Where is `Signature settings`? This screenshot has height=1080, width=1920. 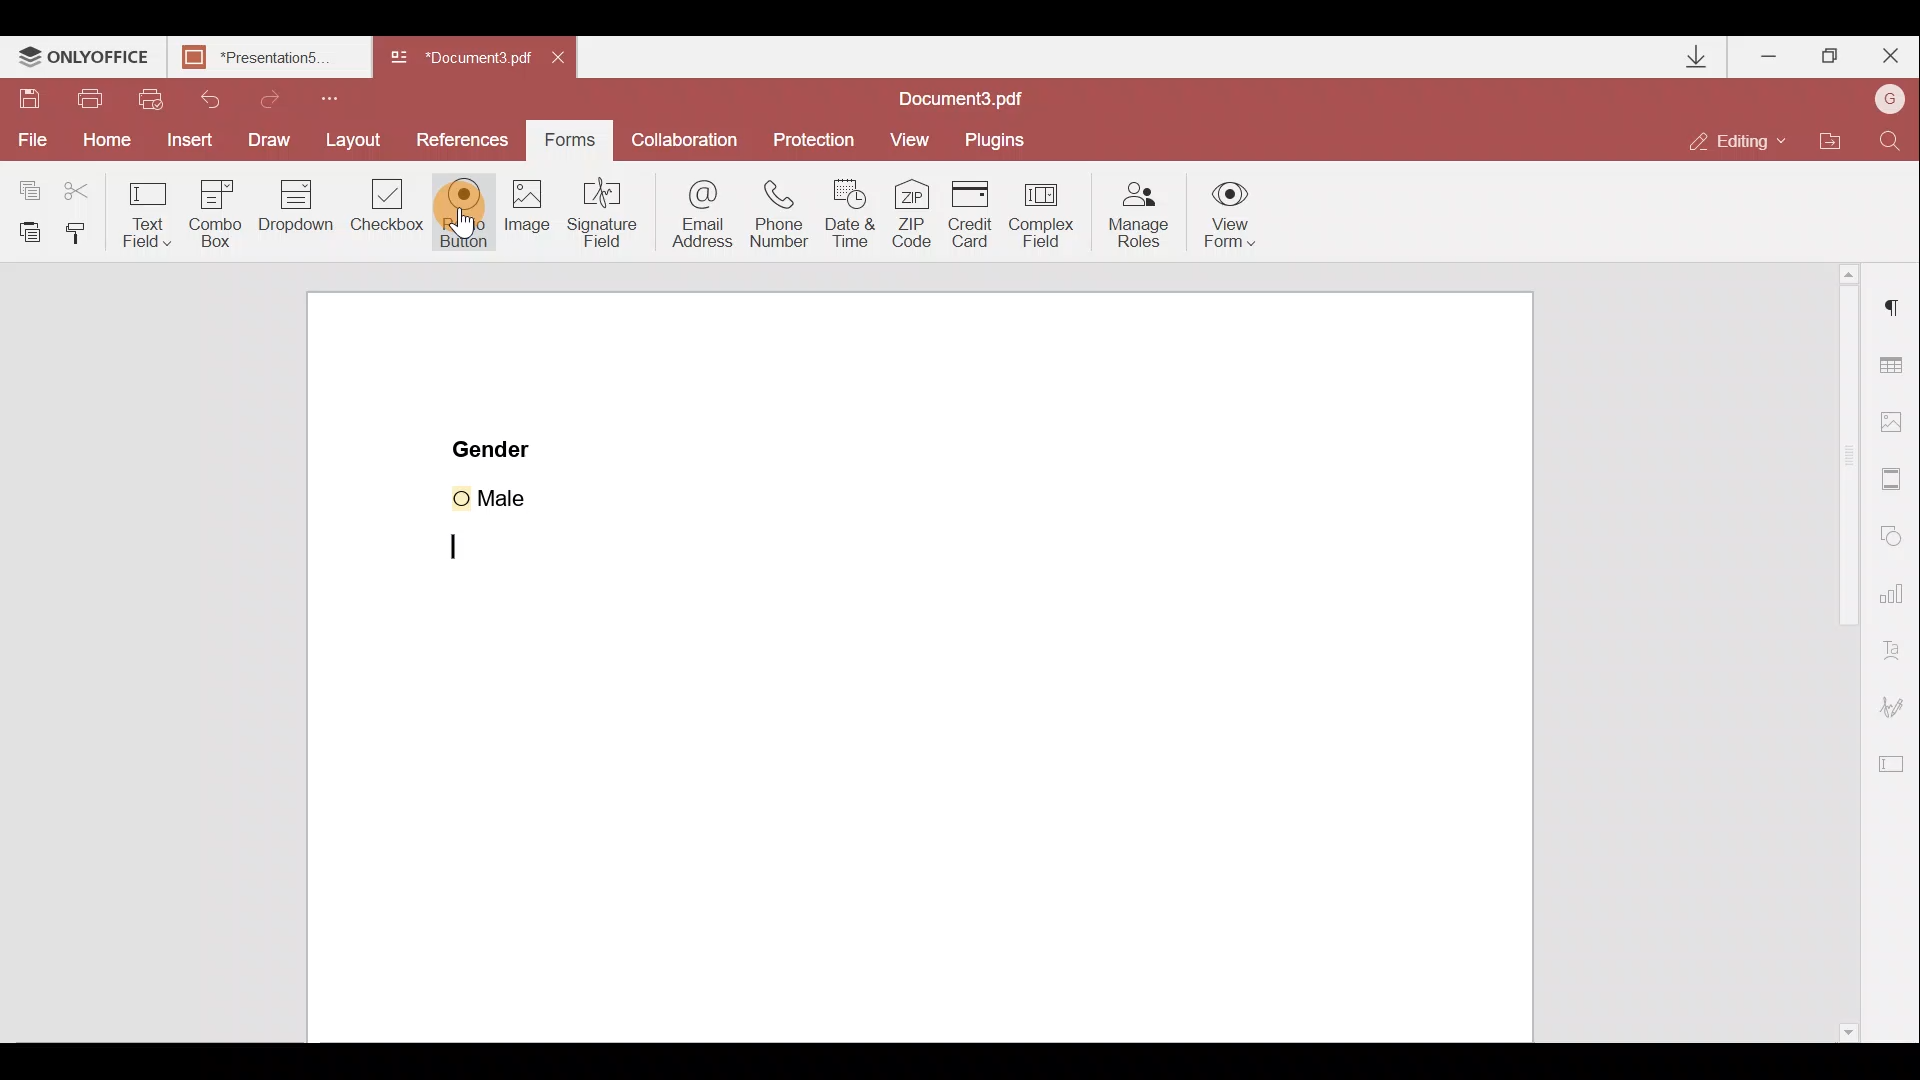 Signature settings is located at coordinates (1901, 707).